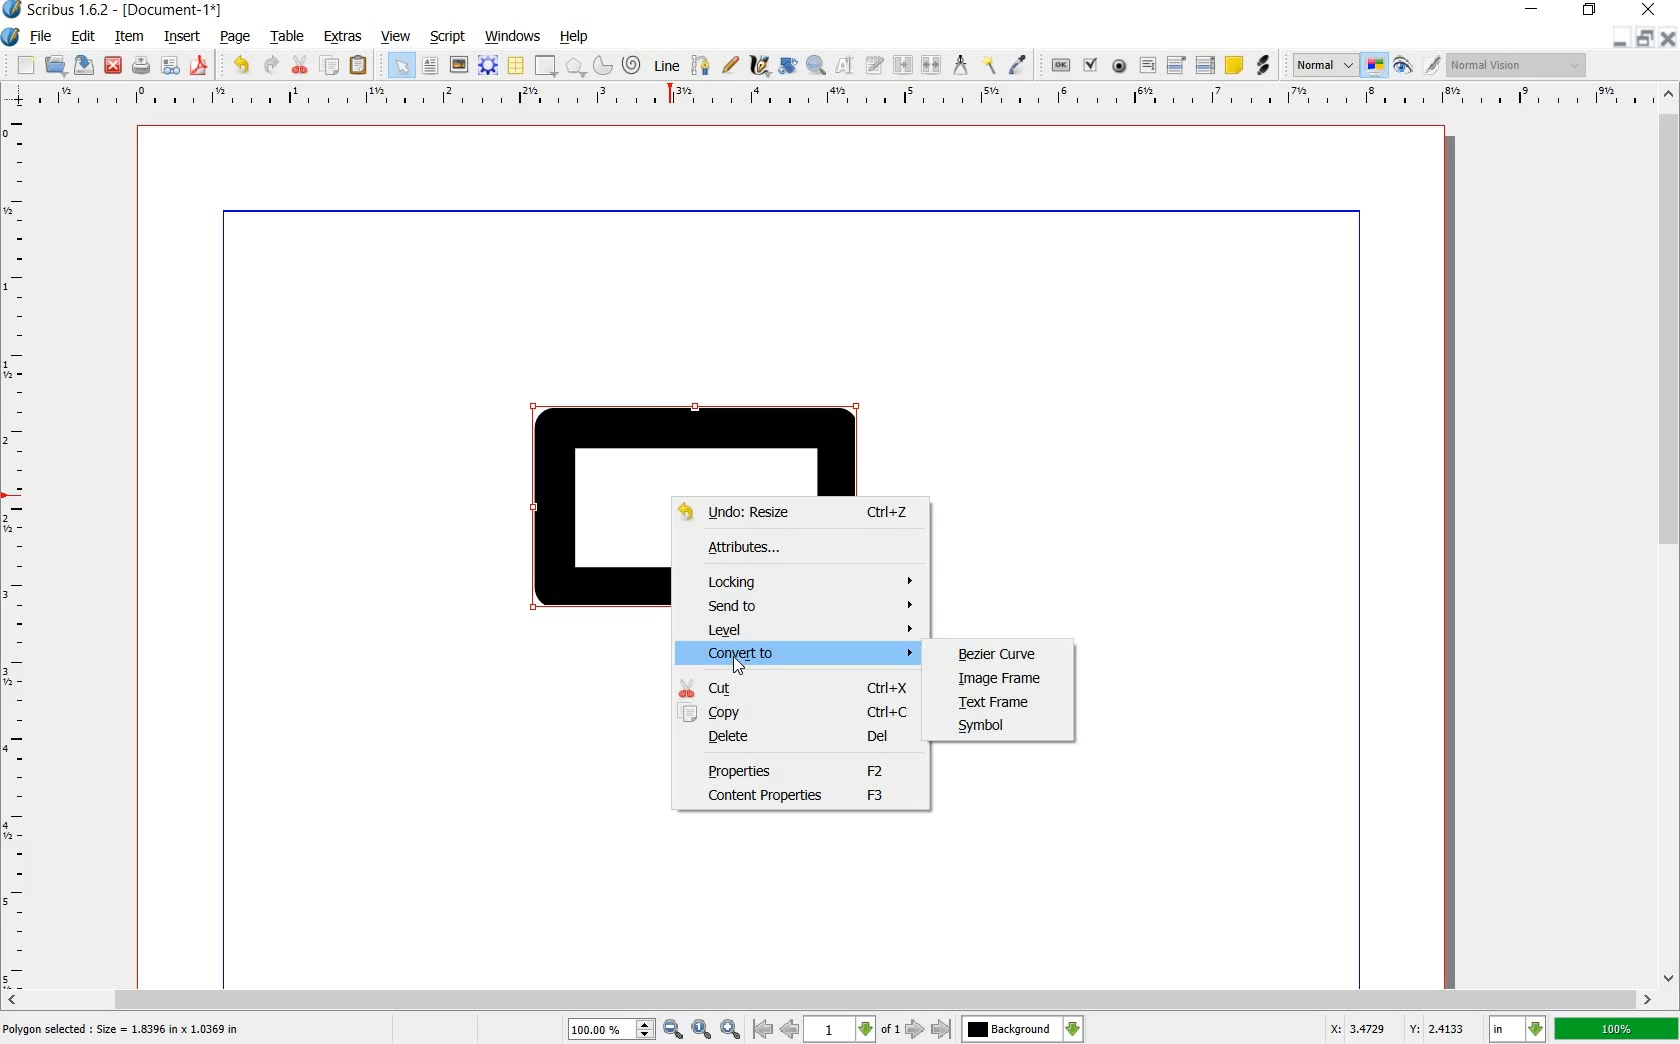 This screenshot has width=1680, height=1044. What do you see at coordinates (763, 1029) in the screenshot?
I see `go to antepenultimate page` at bounding box center [763, 1029].